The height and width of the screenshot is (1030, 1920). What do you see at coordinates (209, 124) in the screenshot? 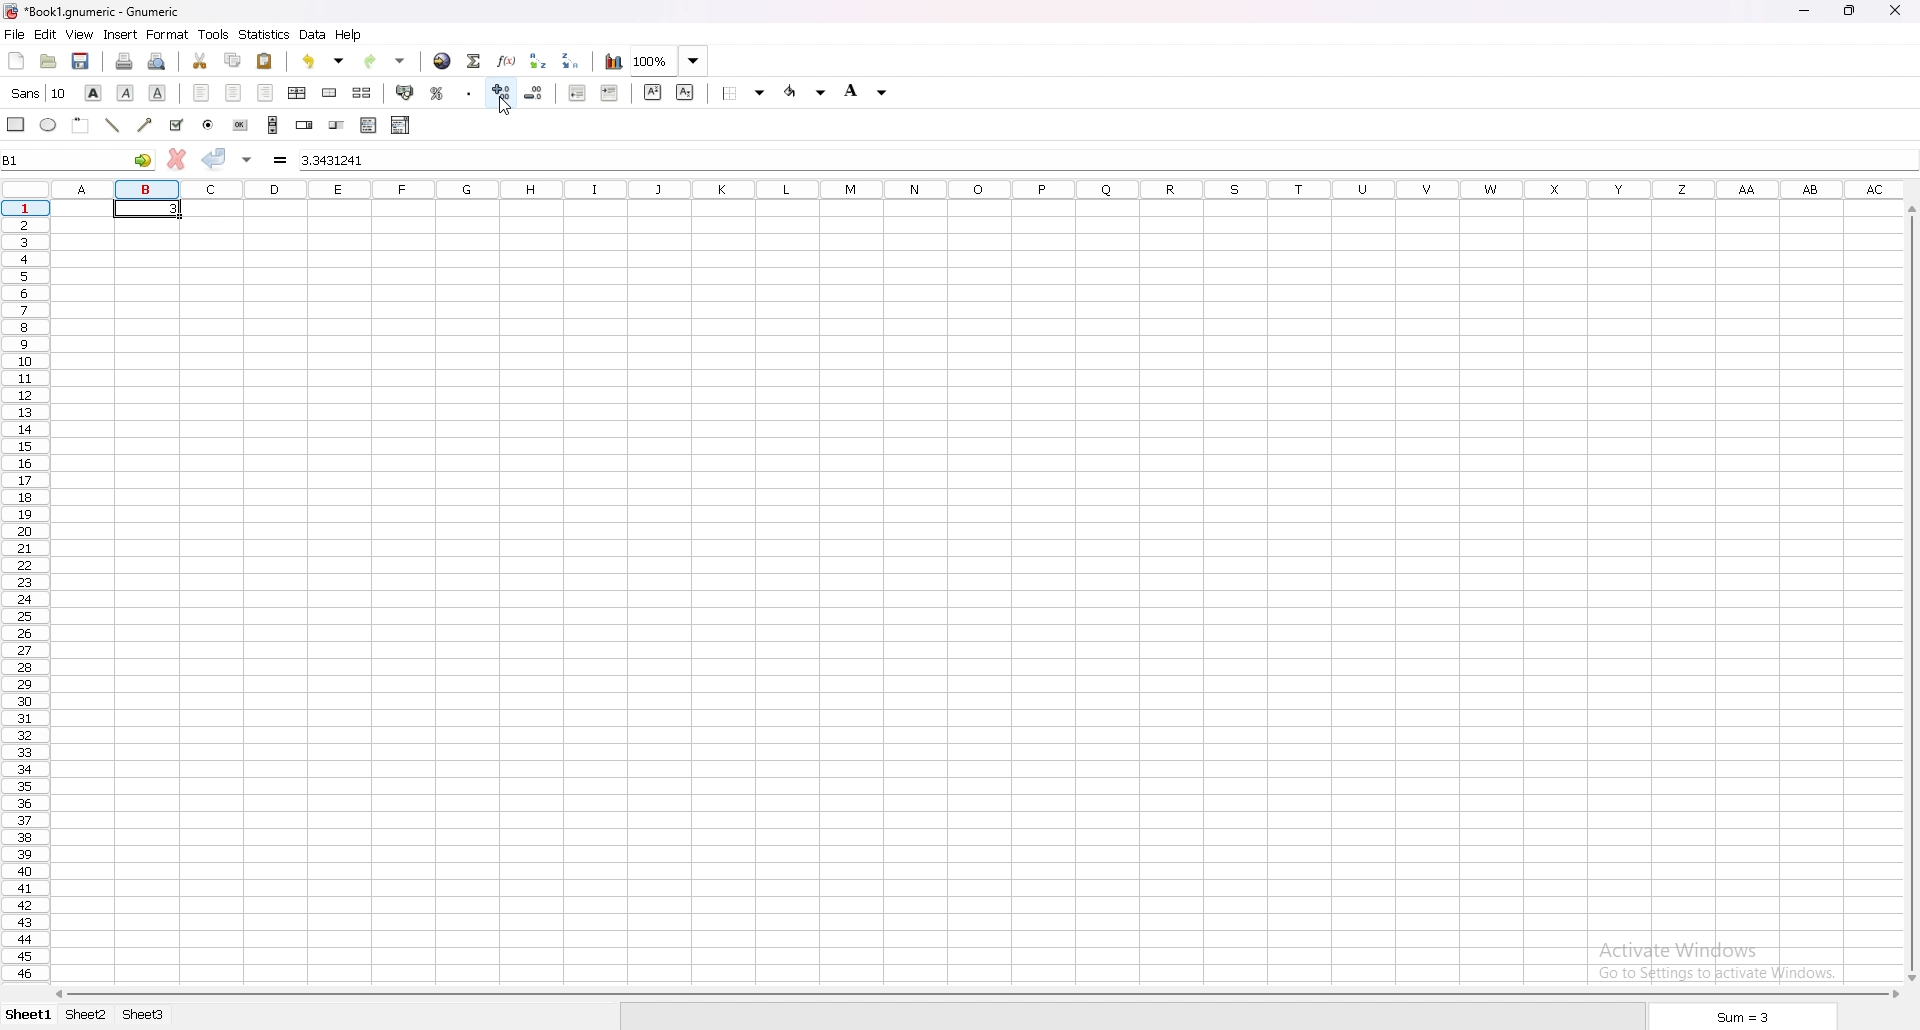
I see `radio button` at bounding box center [209, 124].